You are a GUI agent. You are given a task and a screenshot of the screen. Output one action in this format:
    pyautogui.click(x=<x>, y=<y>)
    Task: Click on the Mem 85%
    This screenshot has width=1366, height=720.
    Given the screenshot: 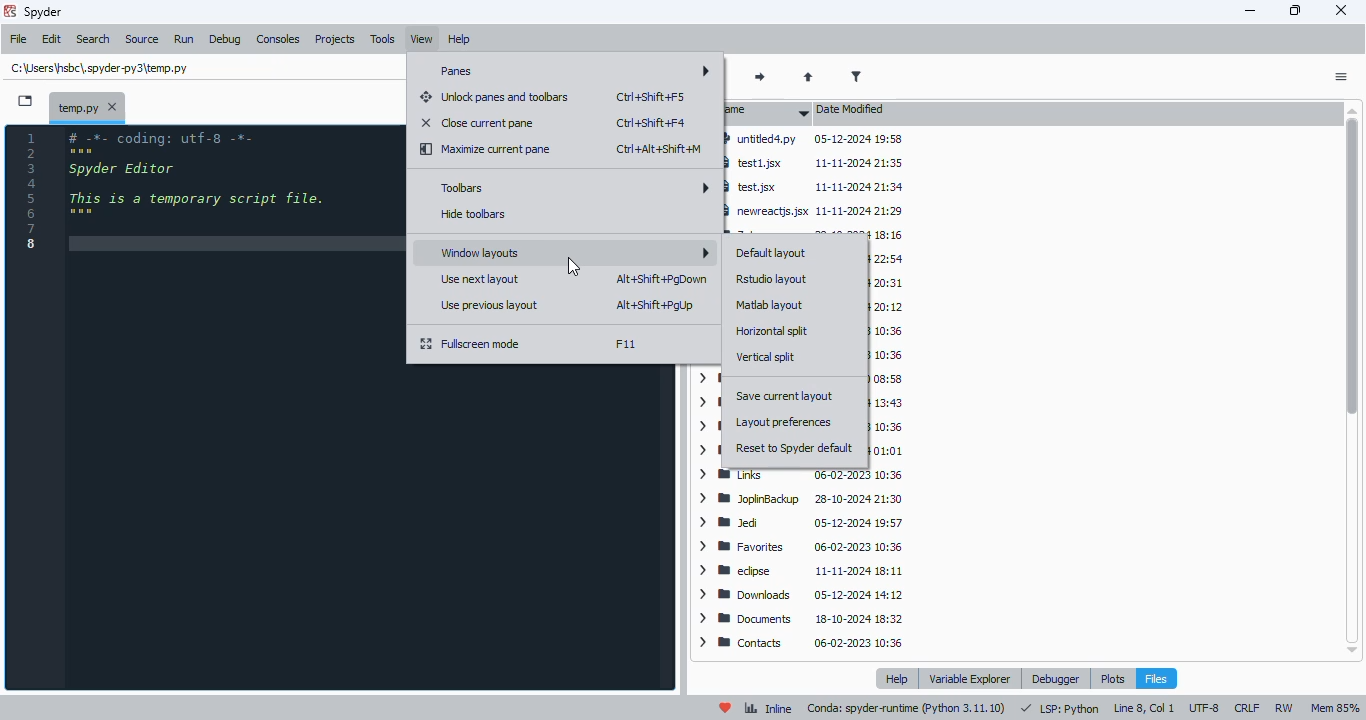 What is the action you would take?
    pyautogui.click(x=1337, y=708)
    